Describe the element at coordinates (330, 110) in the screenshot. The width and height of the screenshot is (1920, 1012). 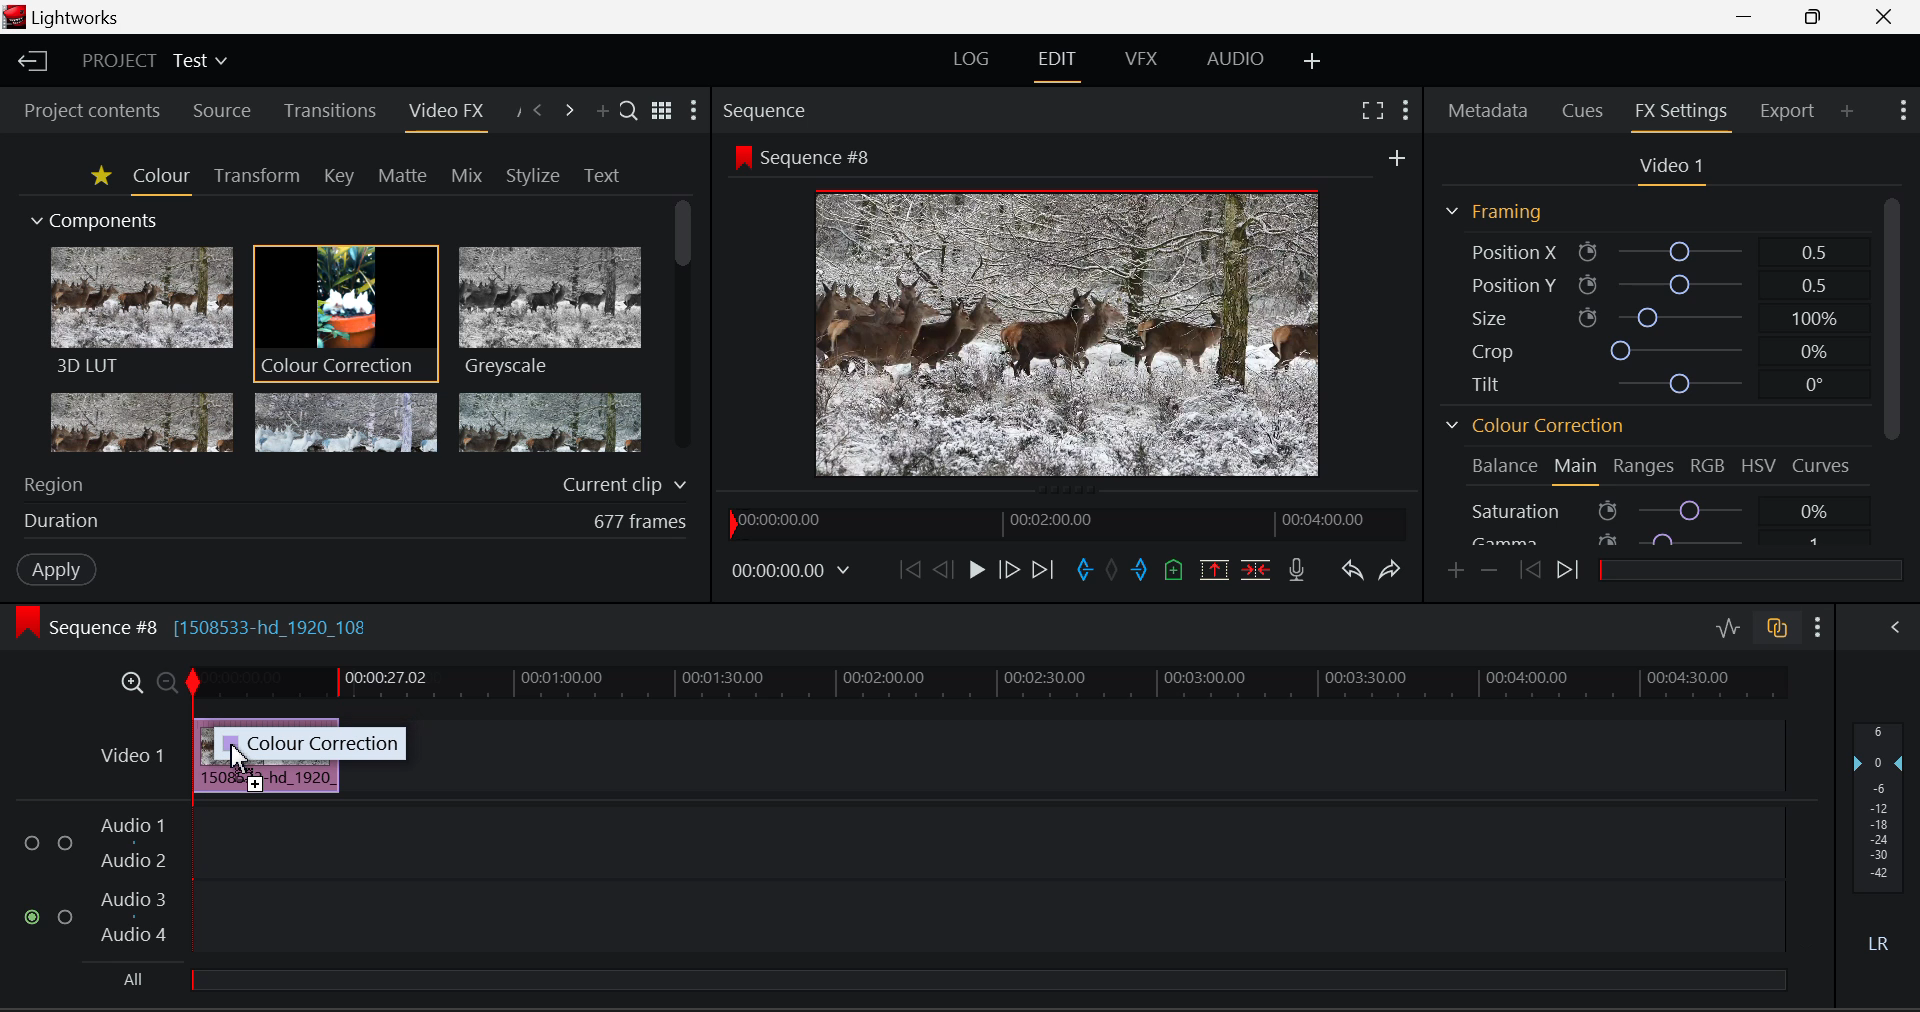
I see `Transitions` at that location.